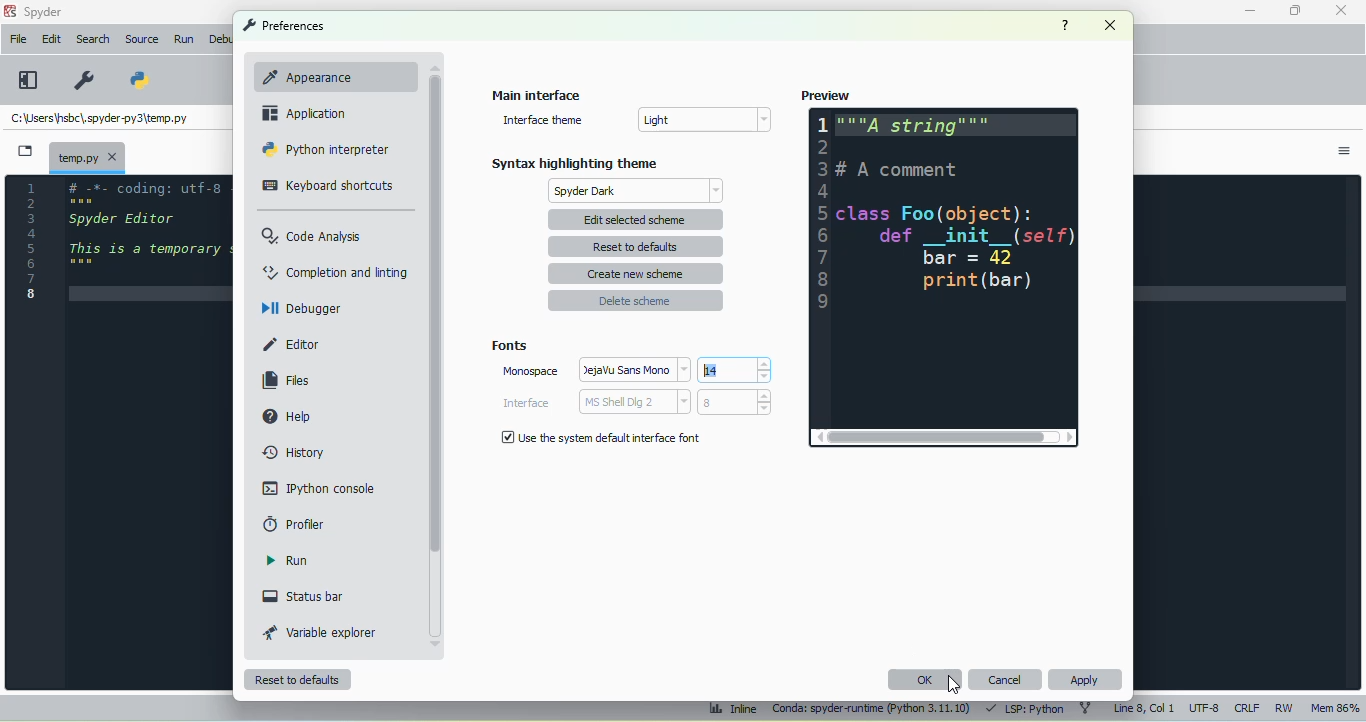 The height and width of the screenshot is (722, 1366). Describe the element at coordinates (600, 437) in the screenshot. I see `use the system default interface font` at that location.